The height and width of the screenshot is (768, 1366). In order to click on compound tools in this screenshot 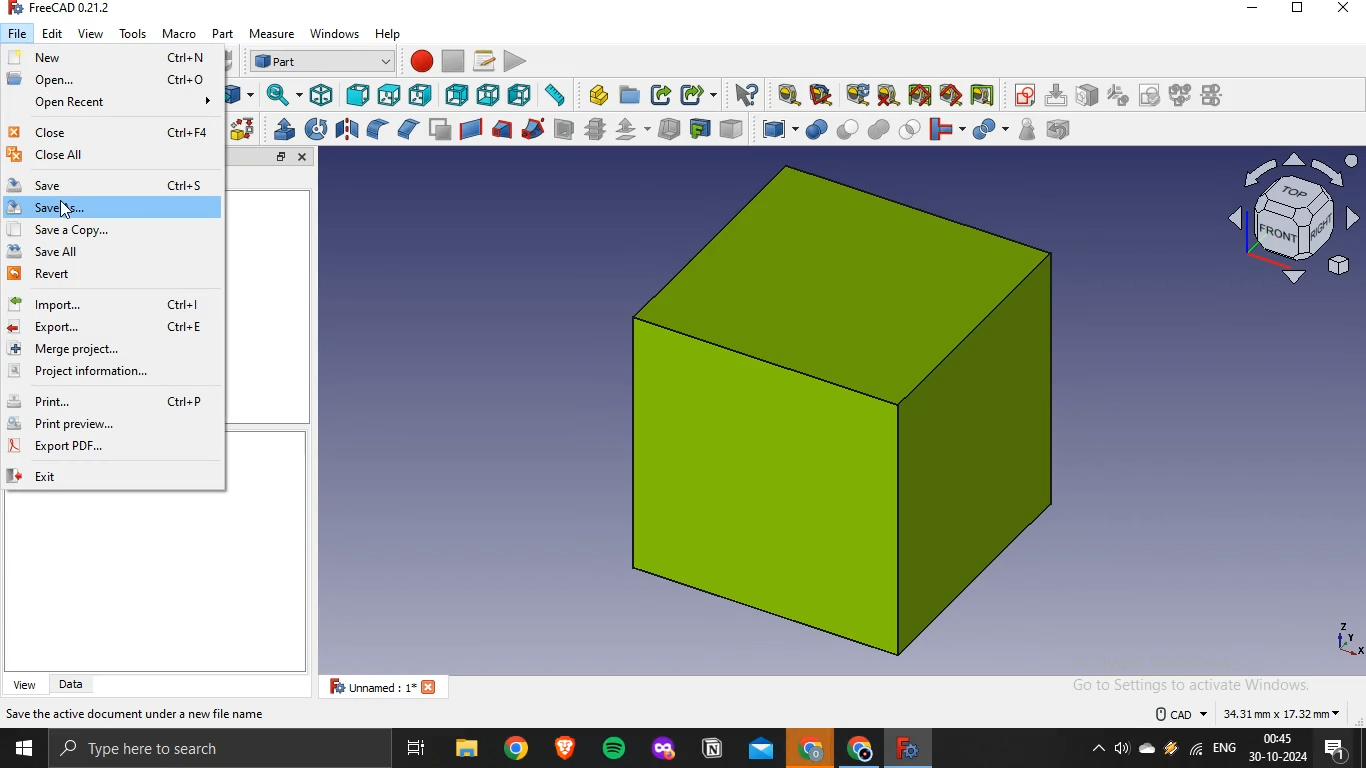, I will do `click(777, 128)`.